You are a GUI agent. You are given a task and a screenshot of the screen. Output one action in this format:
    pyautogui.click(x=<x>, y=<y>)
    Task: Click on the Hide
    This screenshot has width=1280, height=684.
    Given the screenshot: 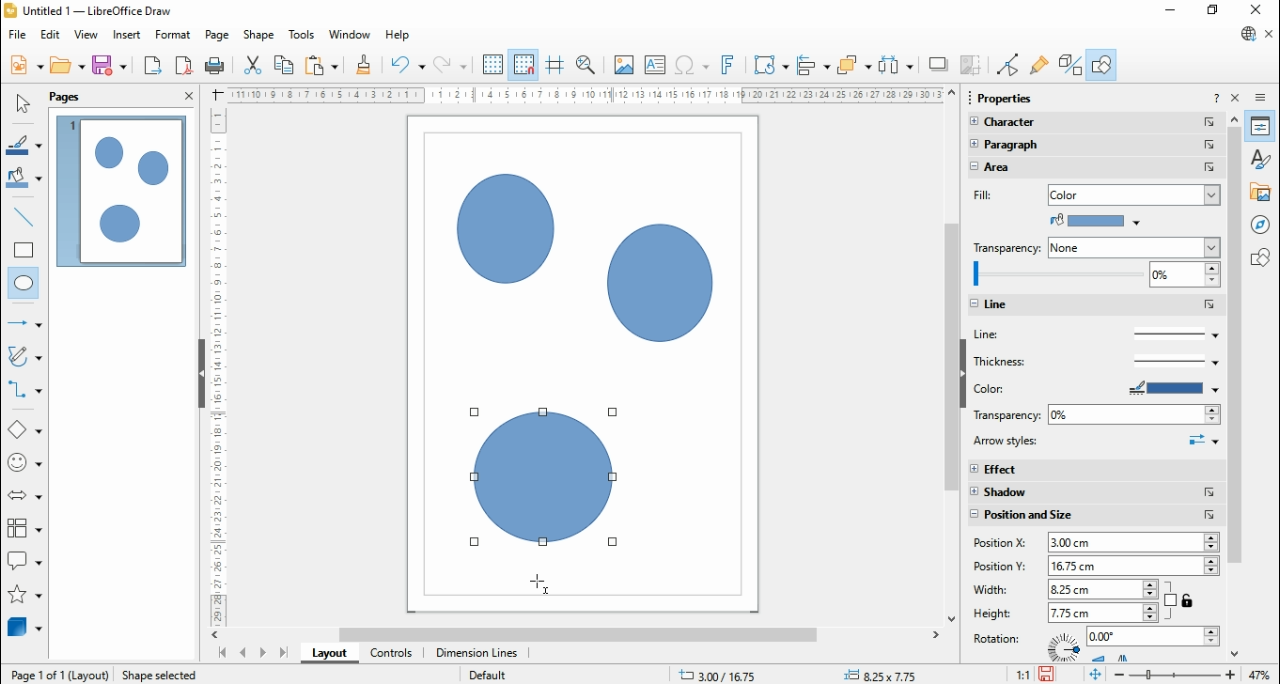 What is the action you would take?
    pyautogui.click(x=201, y=375)
    